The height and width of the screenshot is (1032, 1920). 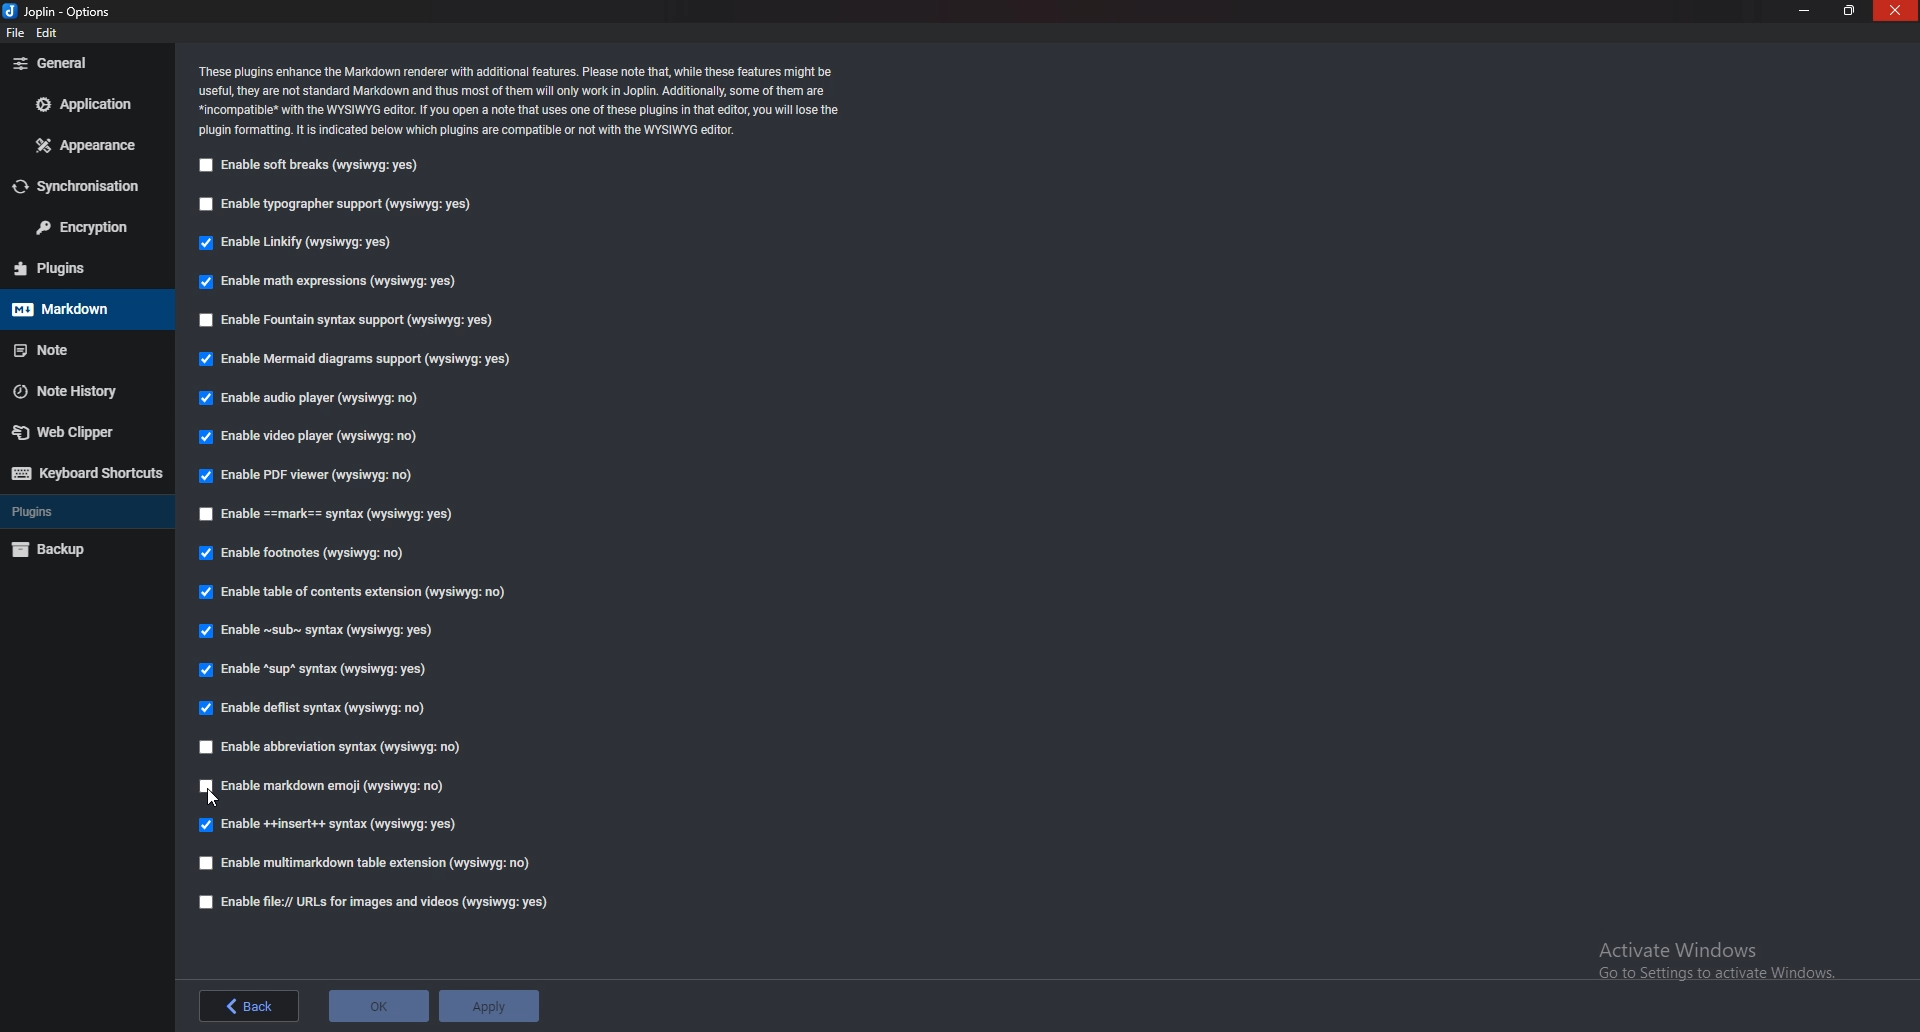 What do you see at coordinates (333, 749) in the screenshot?
I see `enable abbreviation syntax` at bounding box center [333, 749].